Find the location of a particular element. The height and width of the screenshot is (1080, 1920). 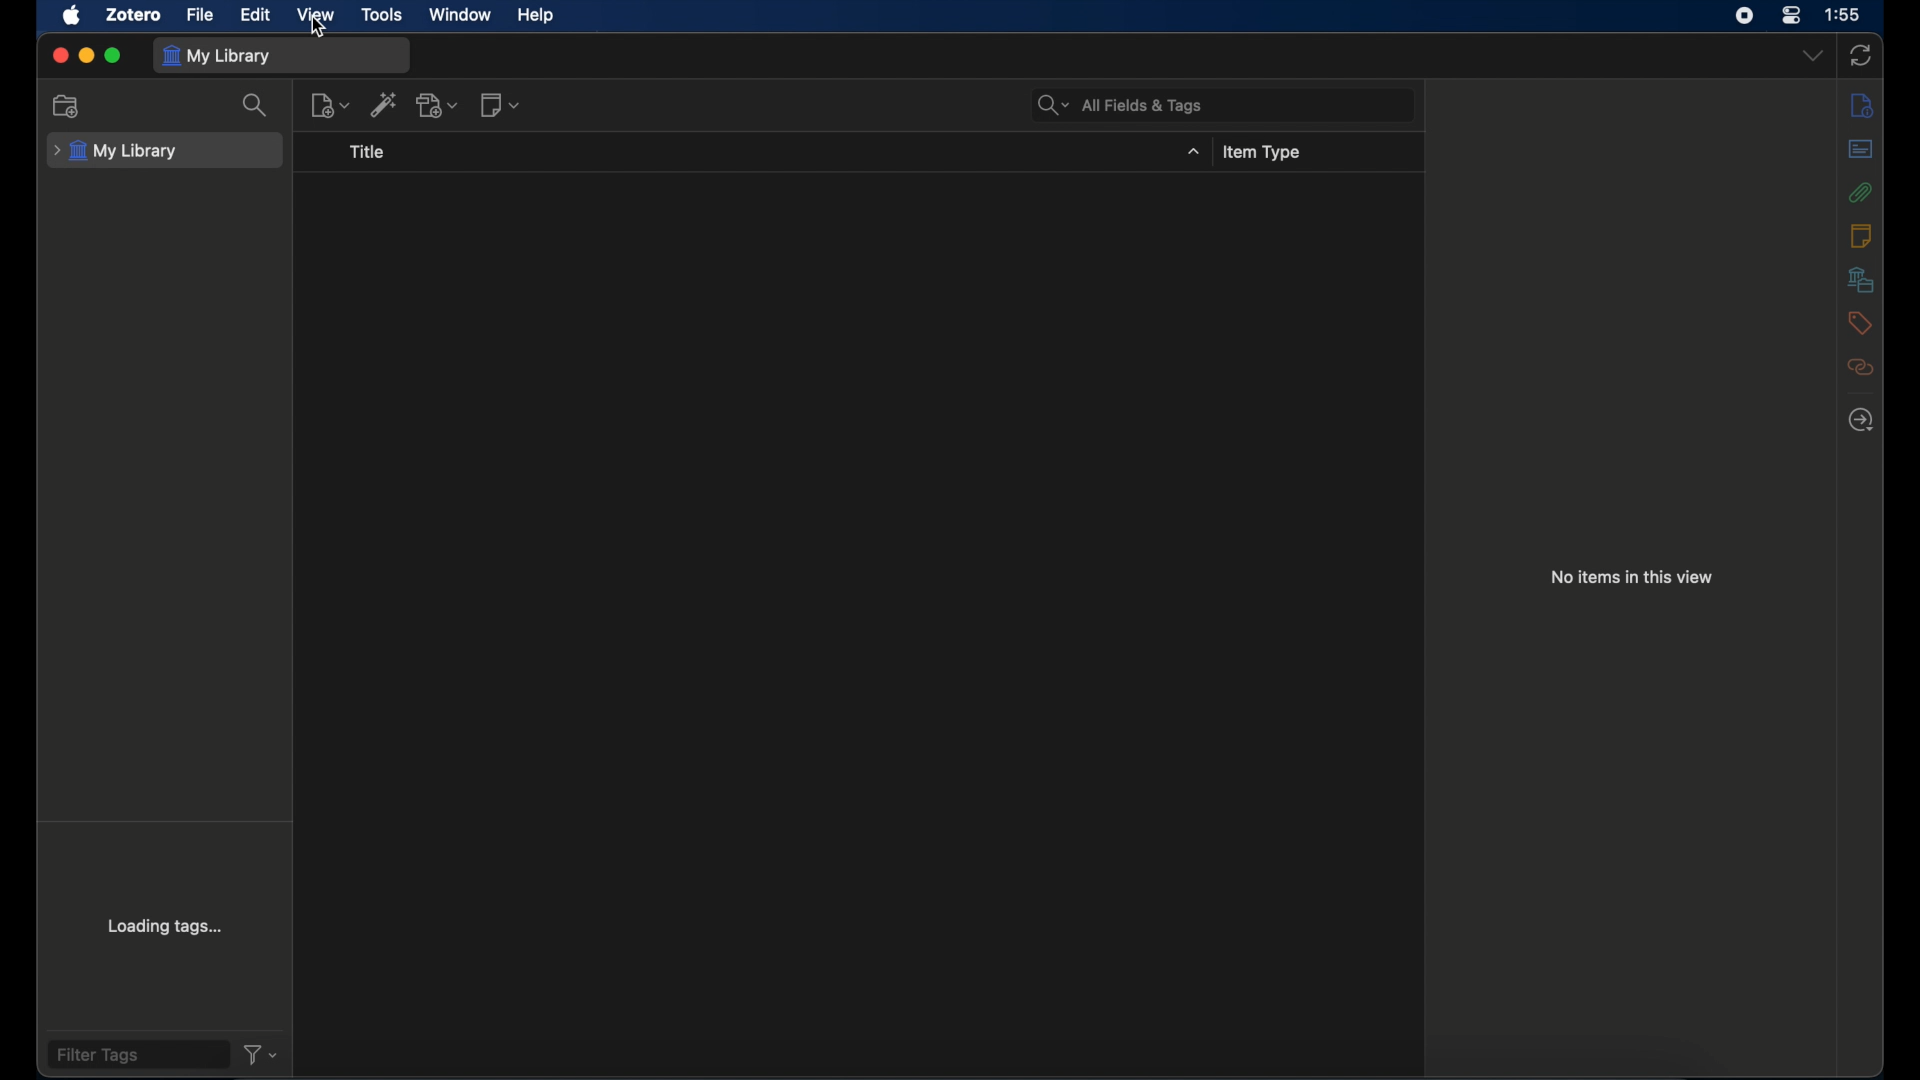

add attachments is located at coordinates (438, 104).